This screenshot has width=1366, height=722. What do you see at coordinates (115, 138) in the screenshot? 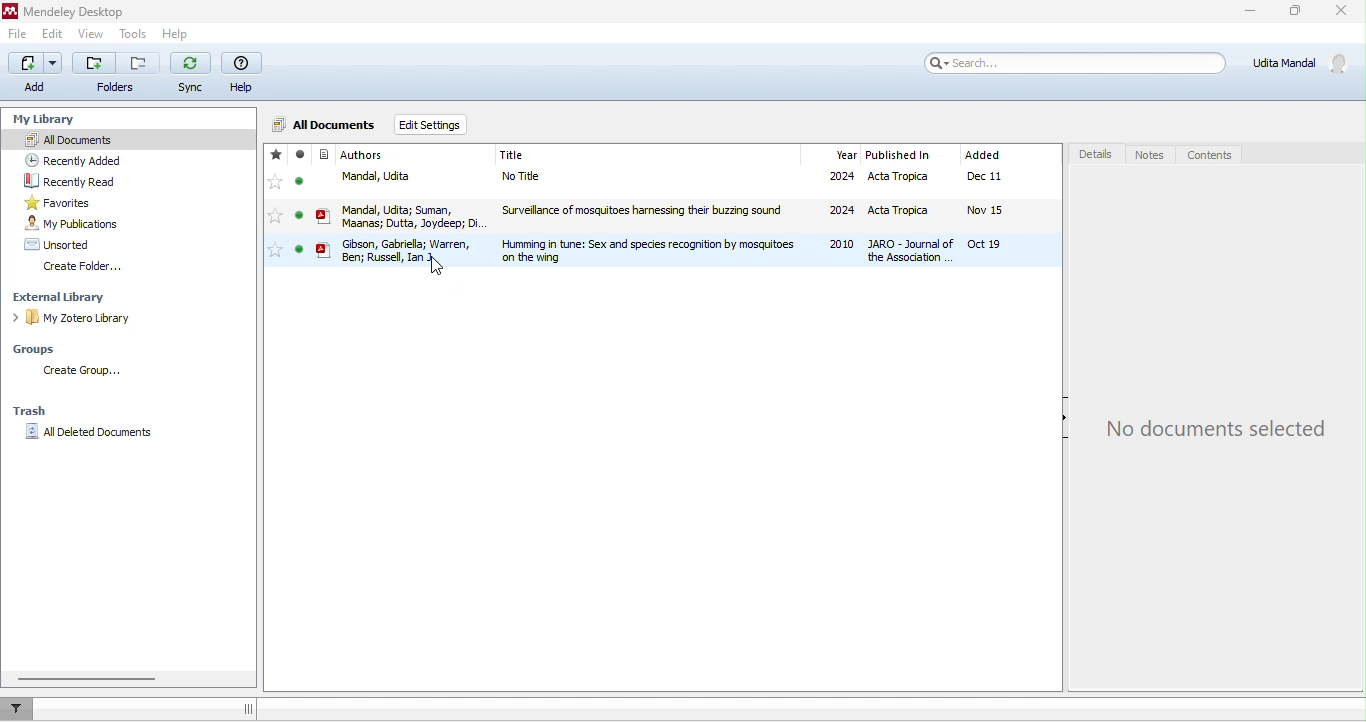
I see `all documents` at bounding box center [115, 138].